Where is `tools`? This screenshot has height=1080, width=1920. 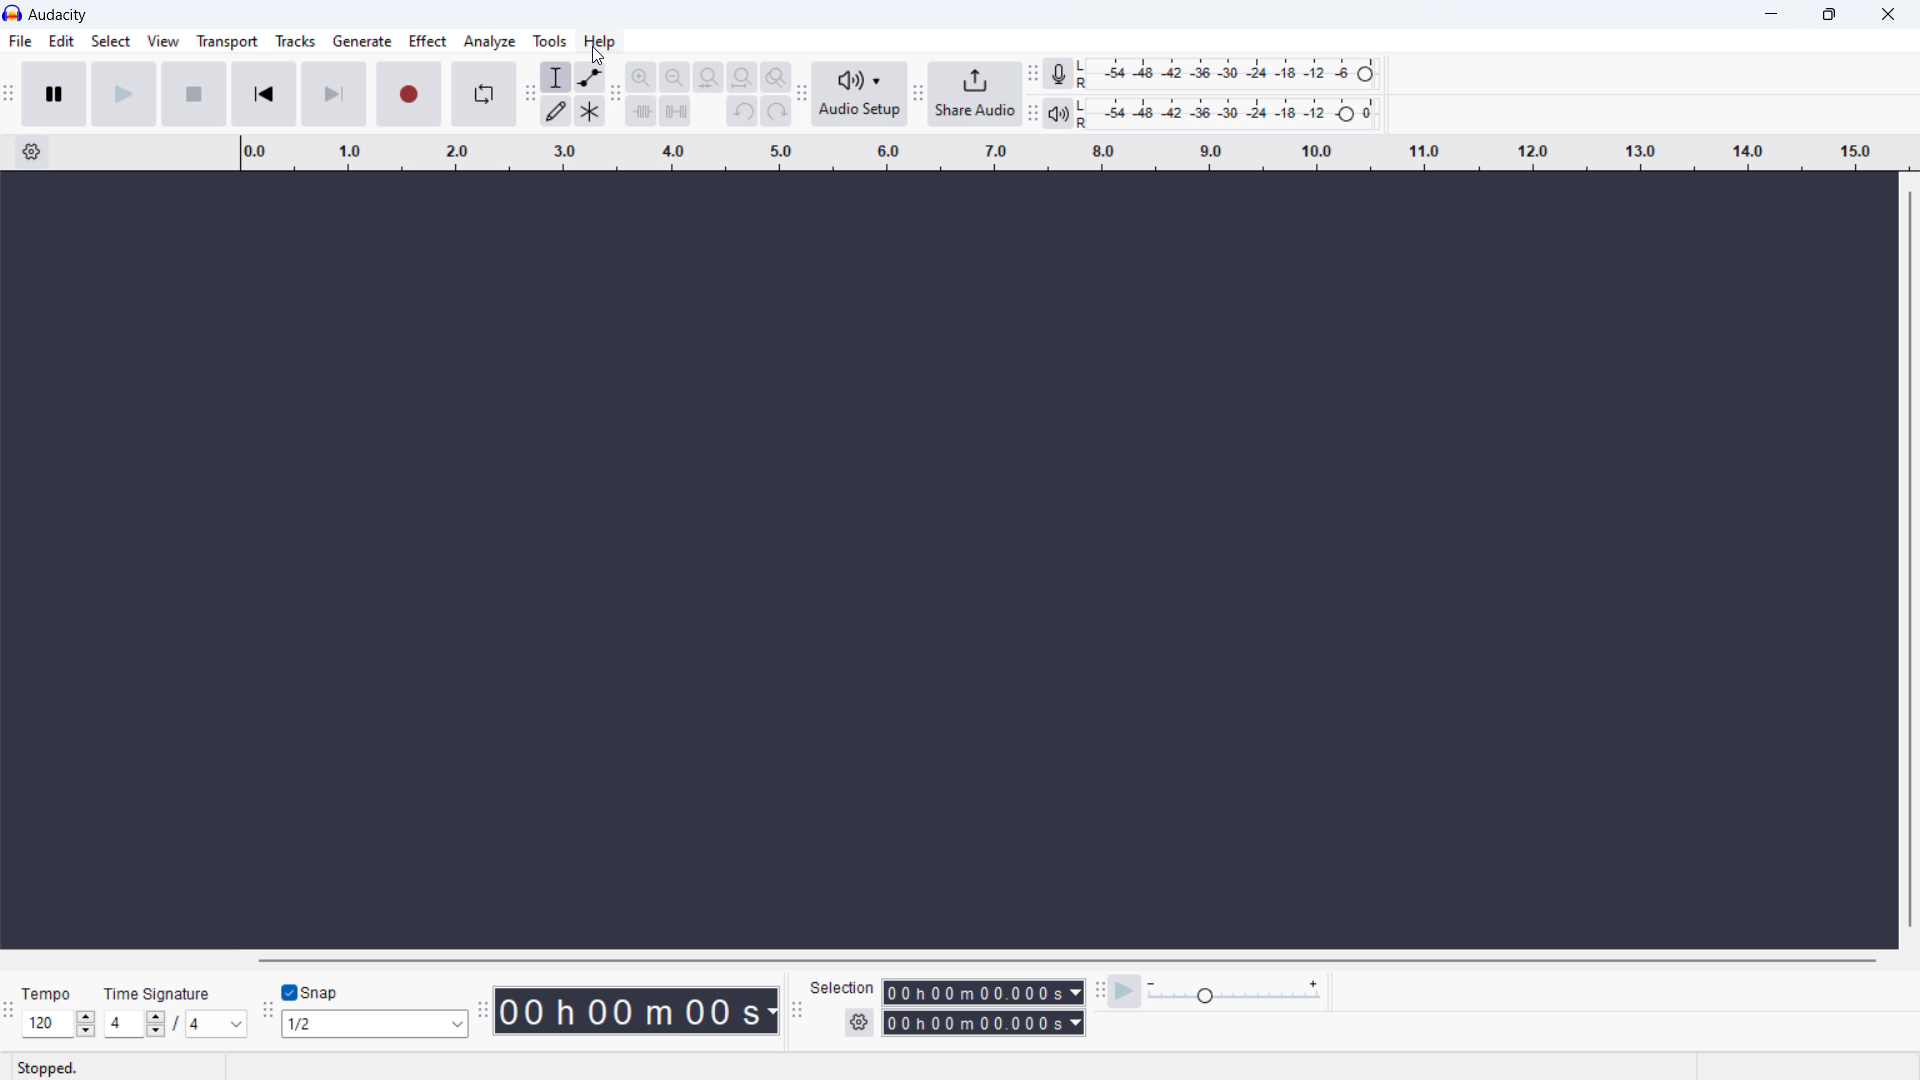
tools is located at coordinates (547, 41).